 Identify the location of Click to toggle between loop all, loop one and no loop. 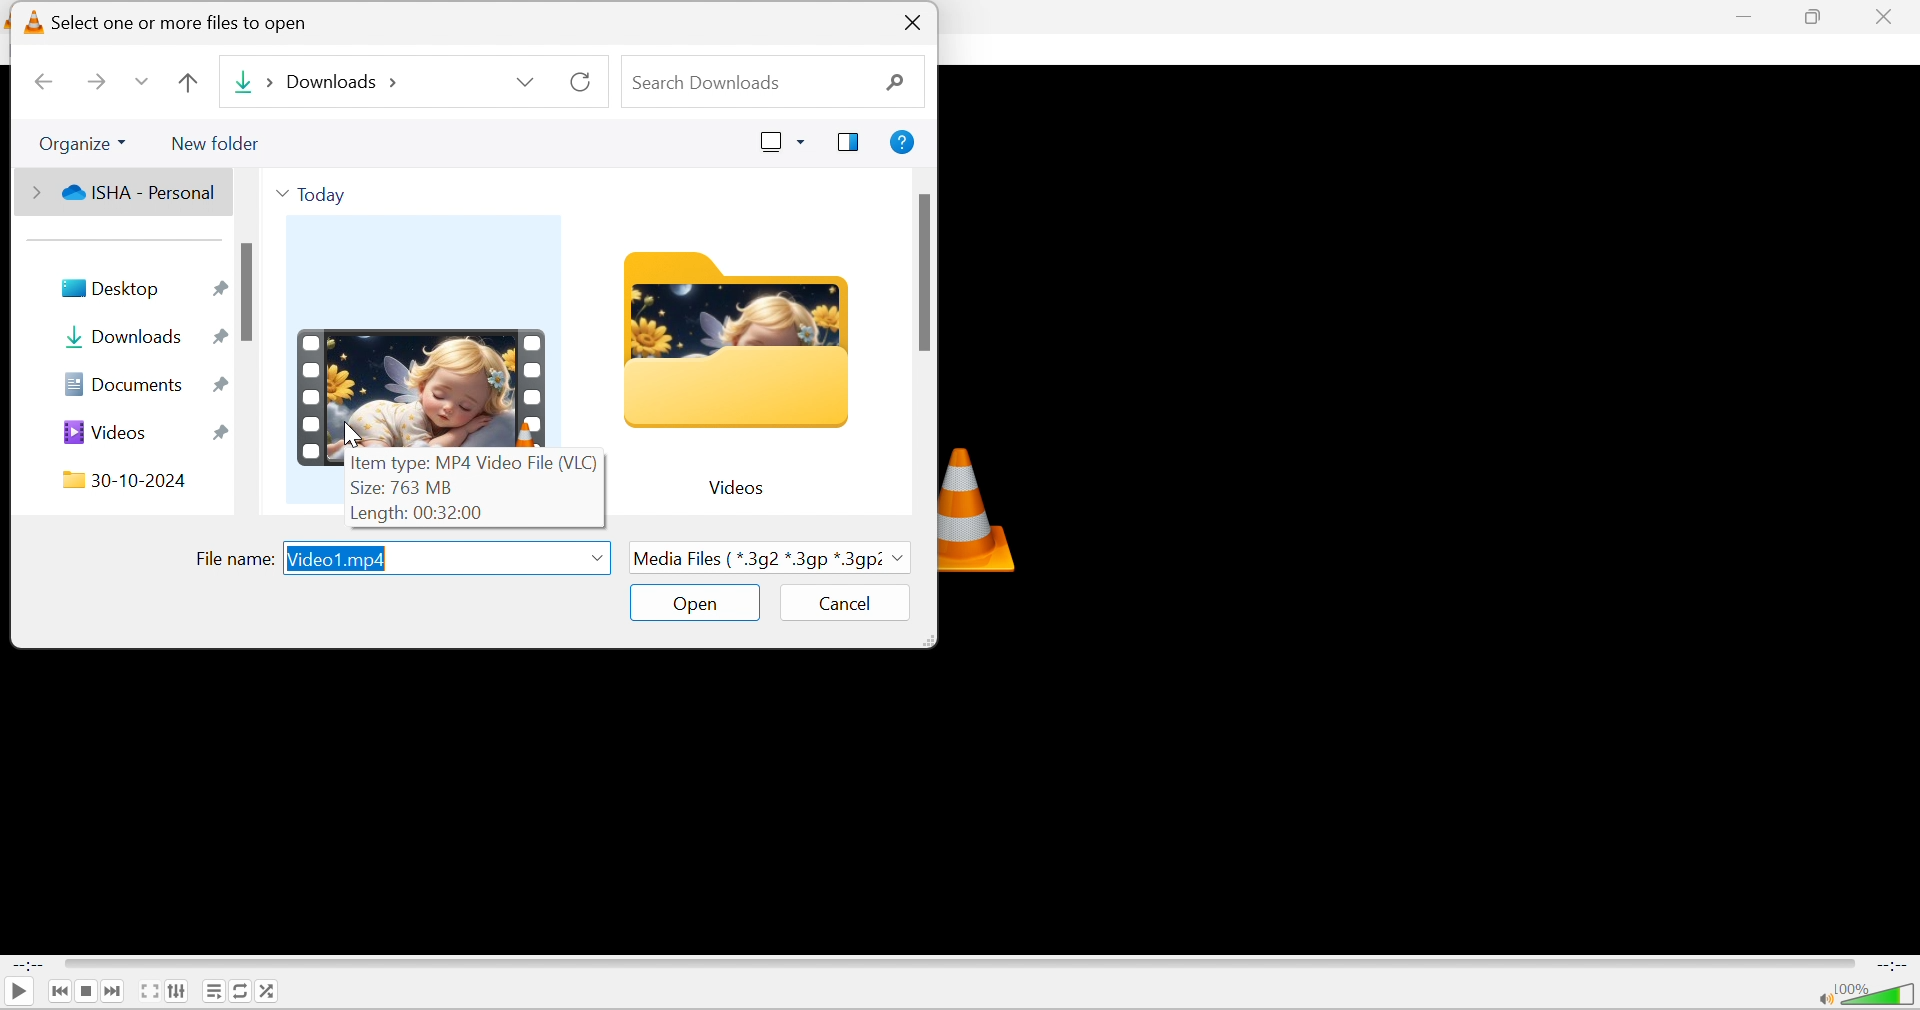
(241, 990).